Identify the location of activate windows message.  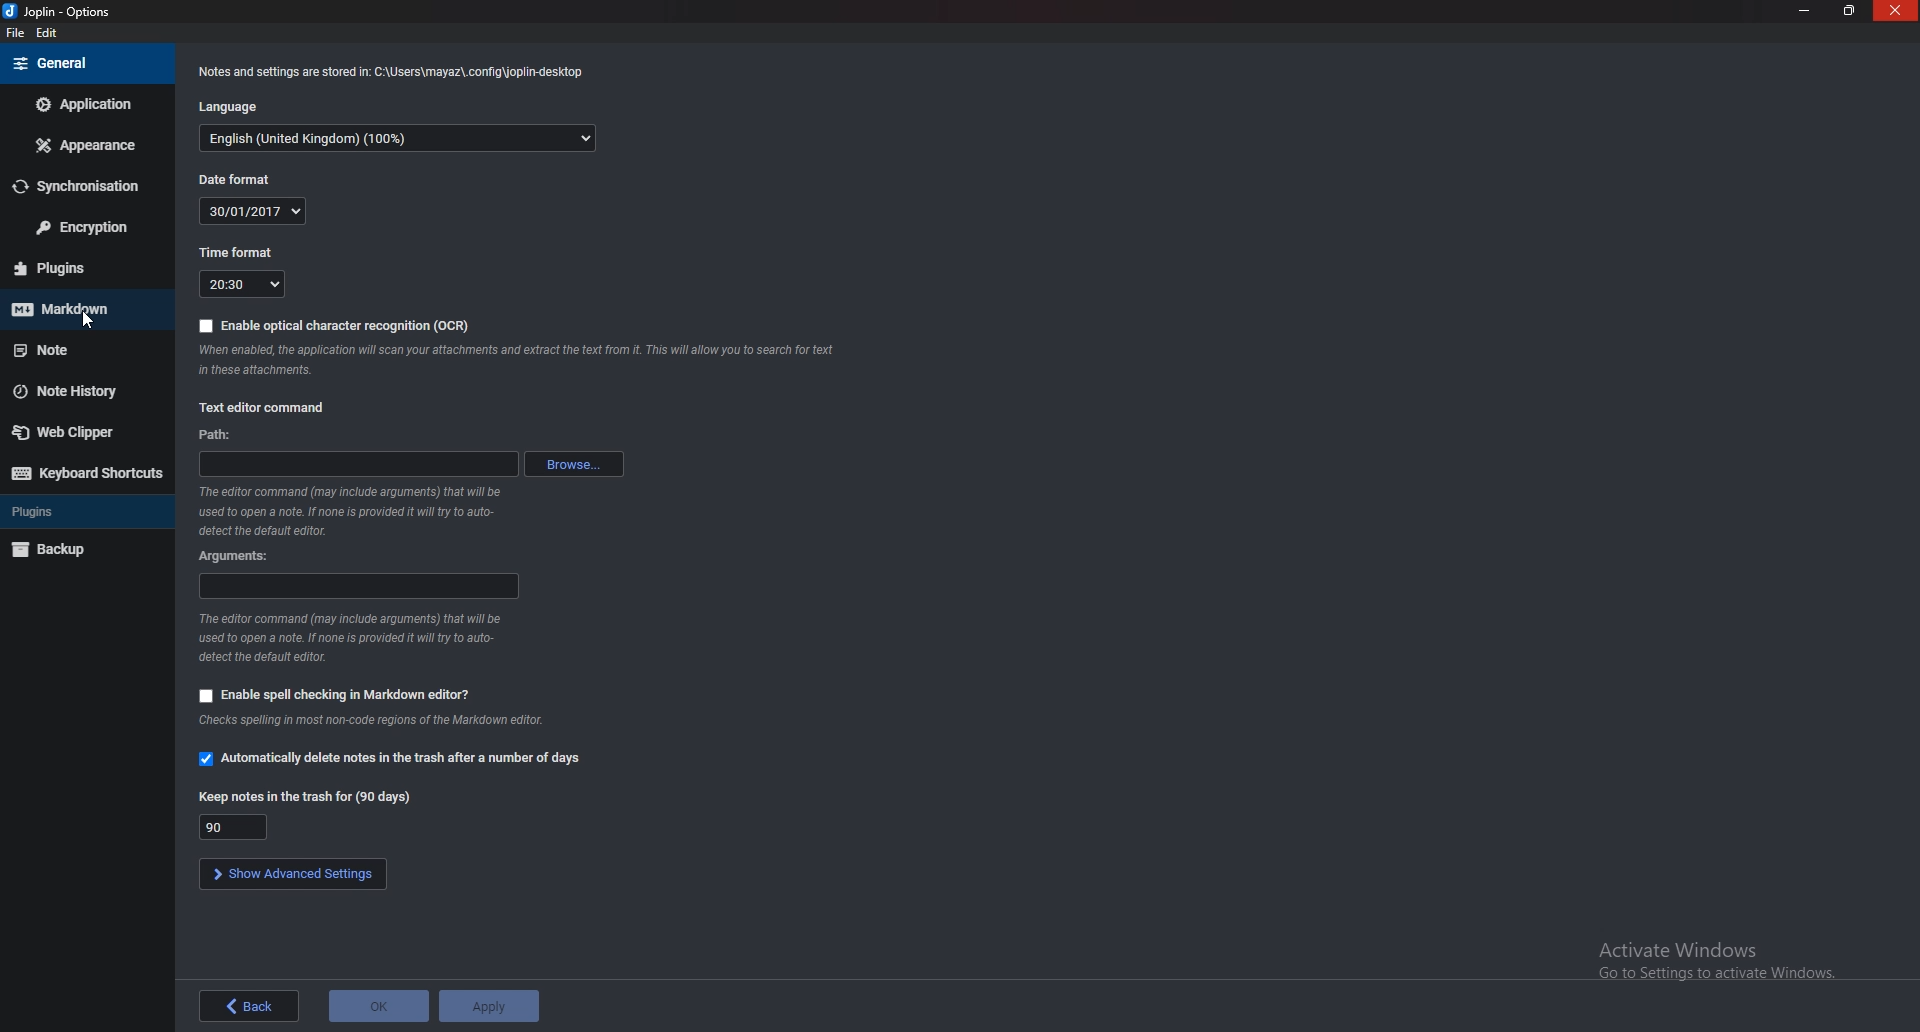
(1721, 964).